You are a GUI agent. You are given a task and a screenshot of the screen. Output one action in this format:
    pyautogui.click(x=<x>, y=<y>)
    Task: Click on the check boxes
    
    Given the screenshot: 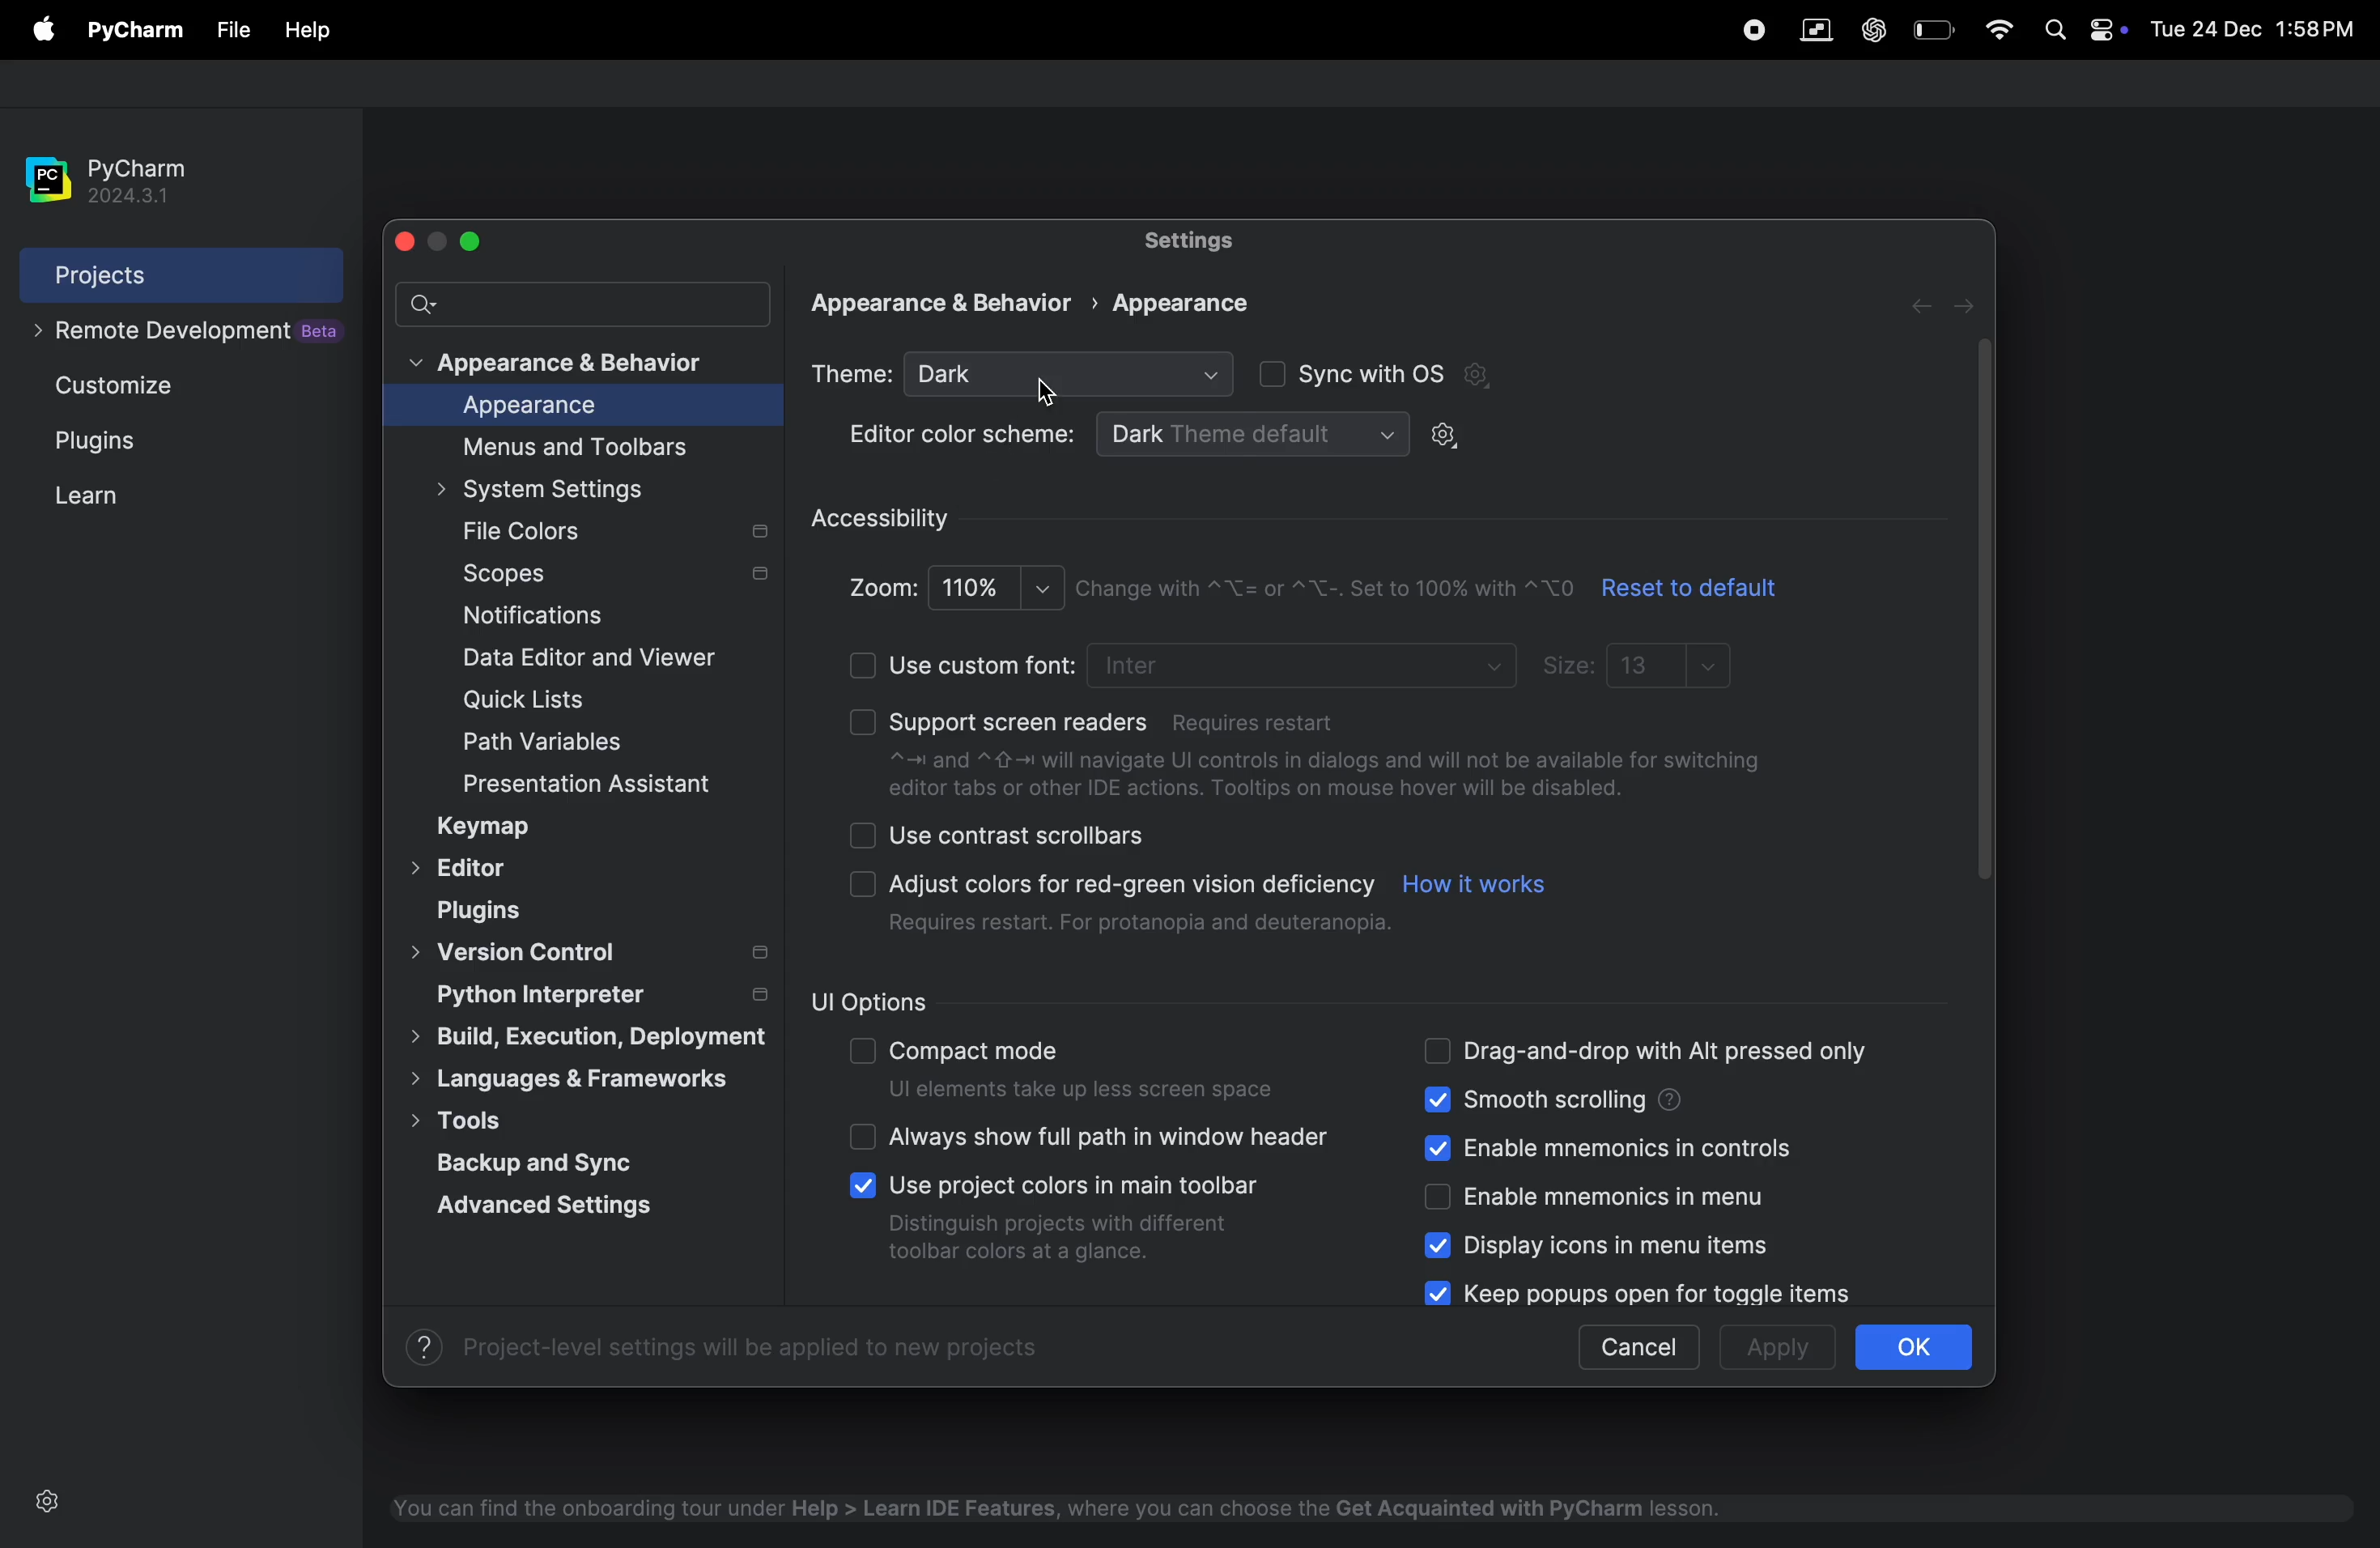 What is the action you would take?
    pyautogui.click(x=862, y=1134)
    